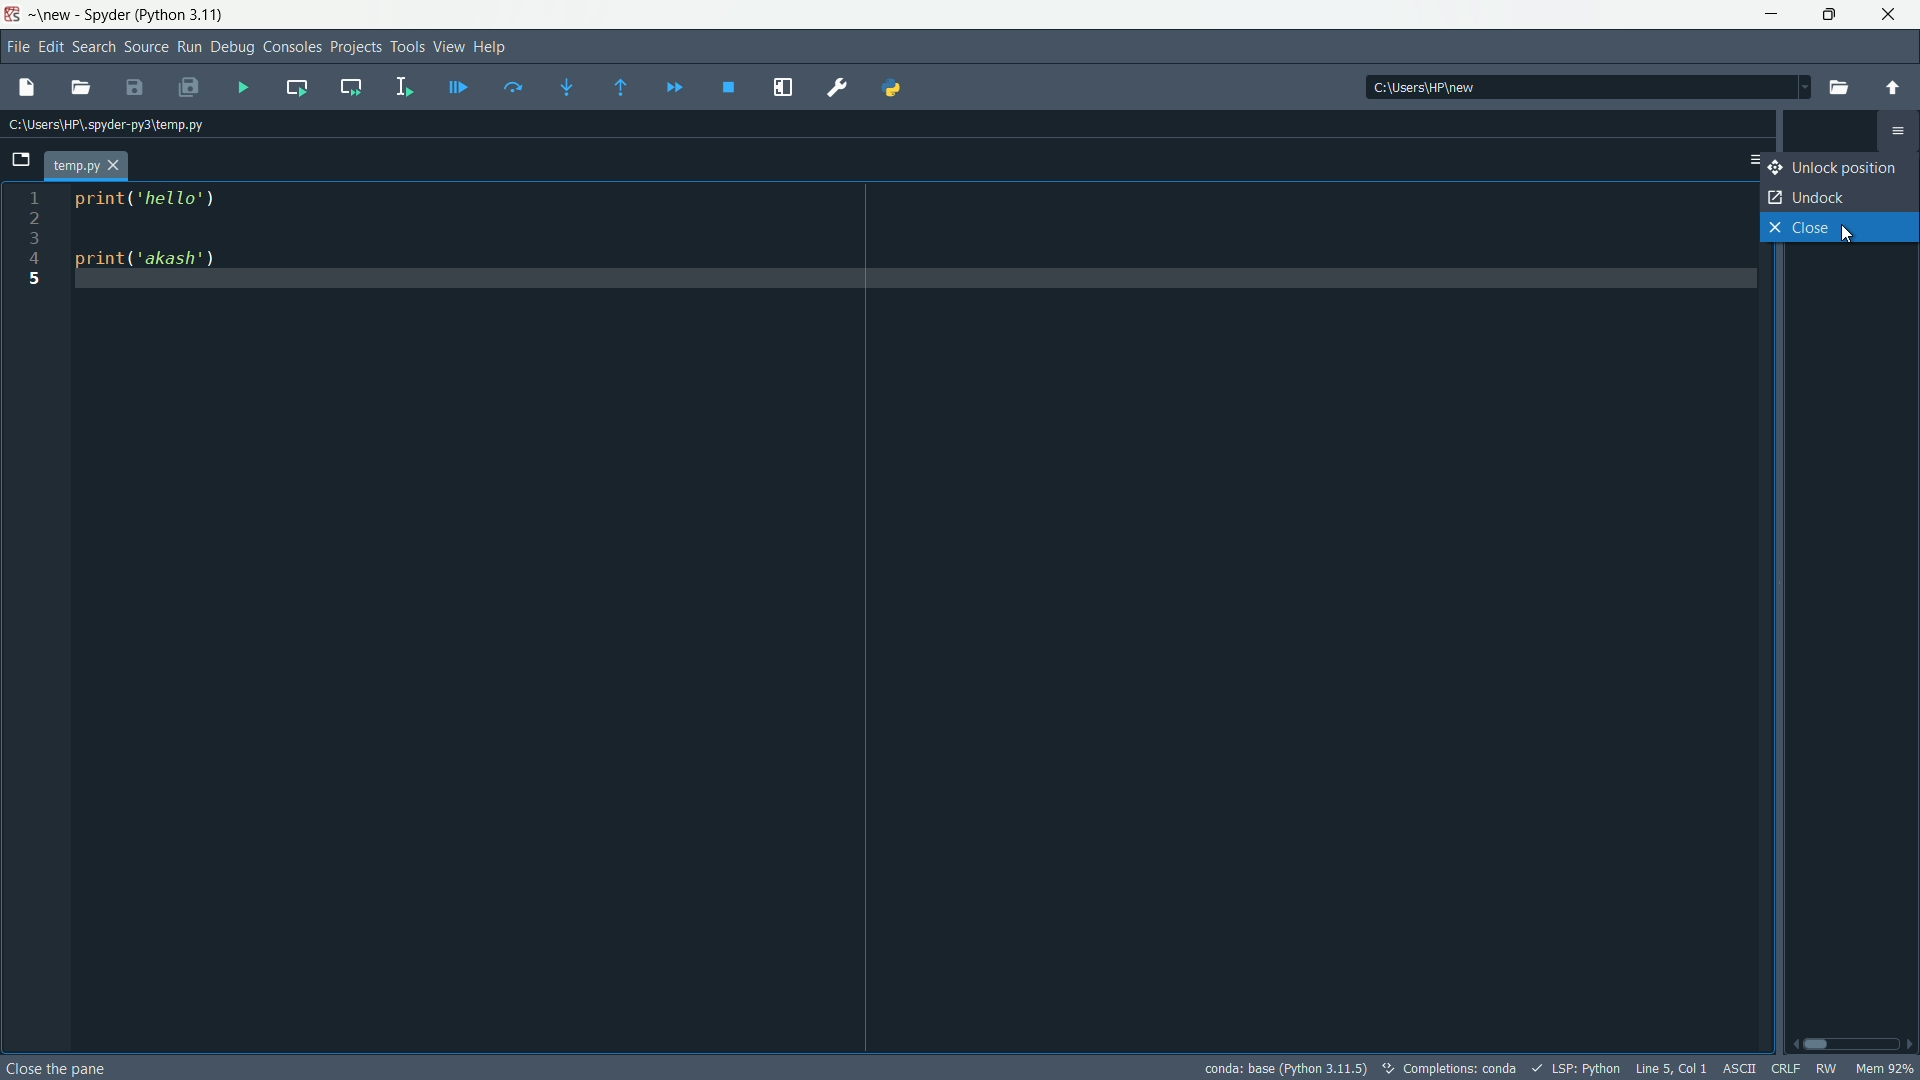 The height and width of the screenshot is (1080, 1920). What do you see at coordinates (566, 87) in the screenshot?
I see `step into function` at bounding box center [566, 87].